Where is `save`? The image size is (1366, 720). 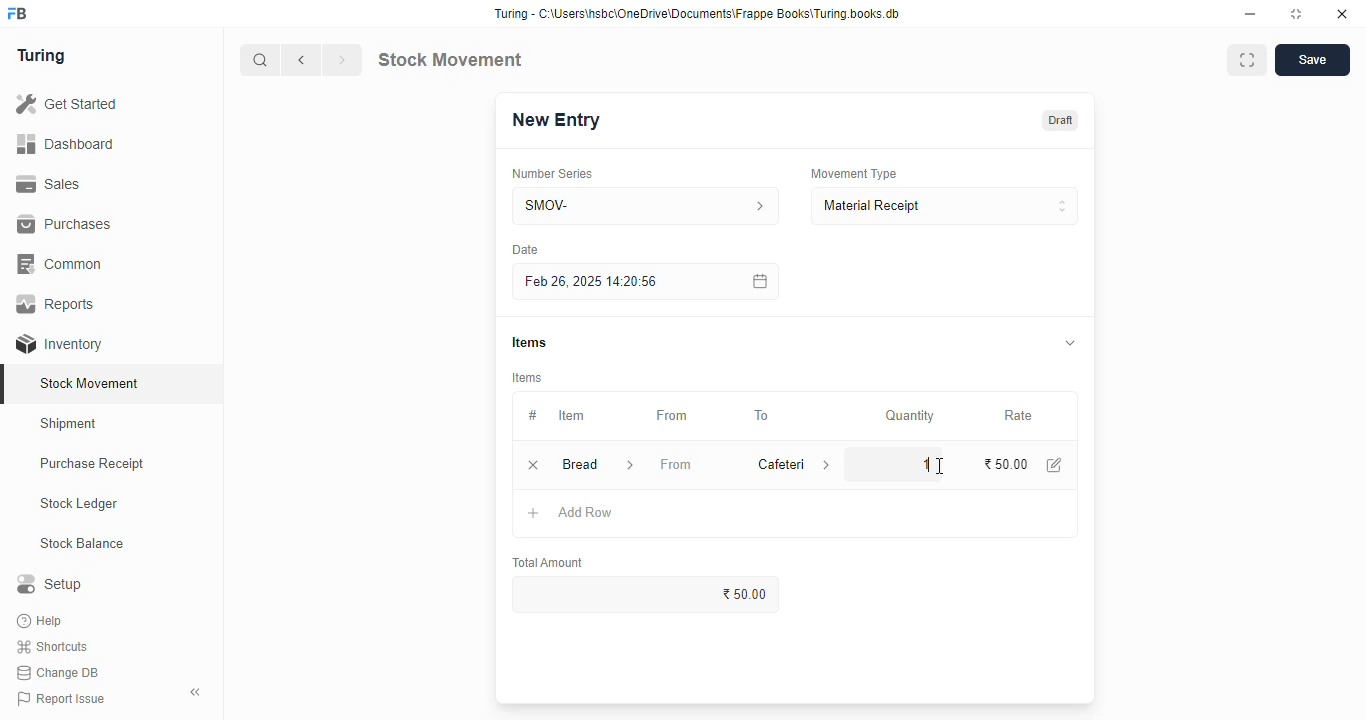 save is located at coordinates (1313, 60).